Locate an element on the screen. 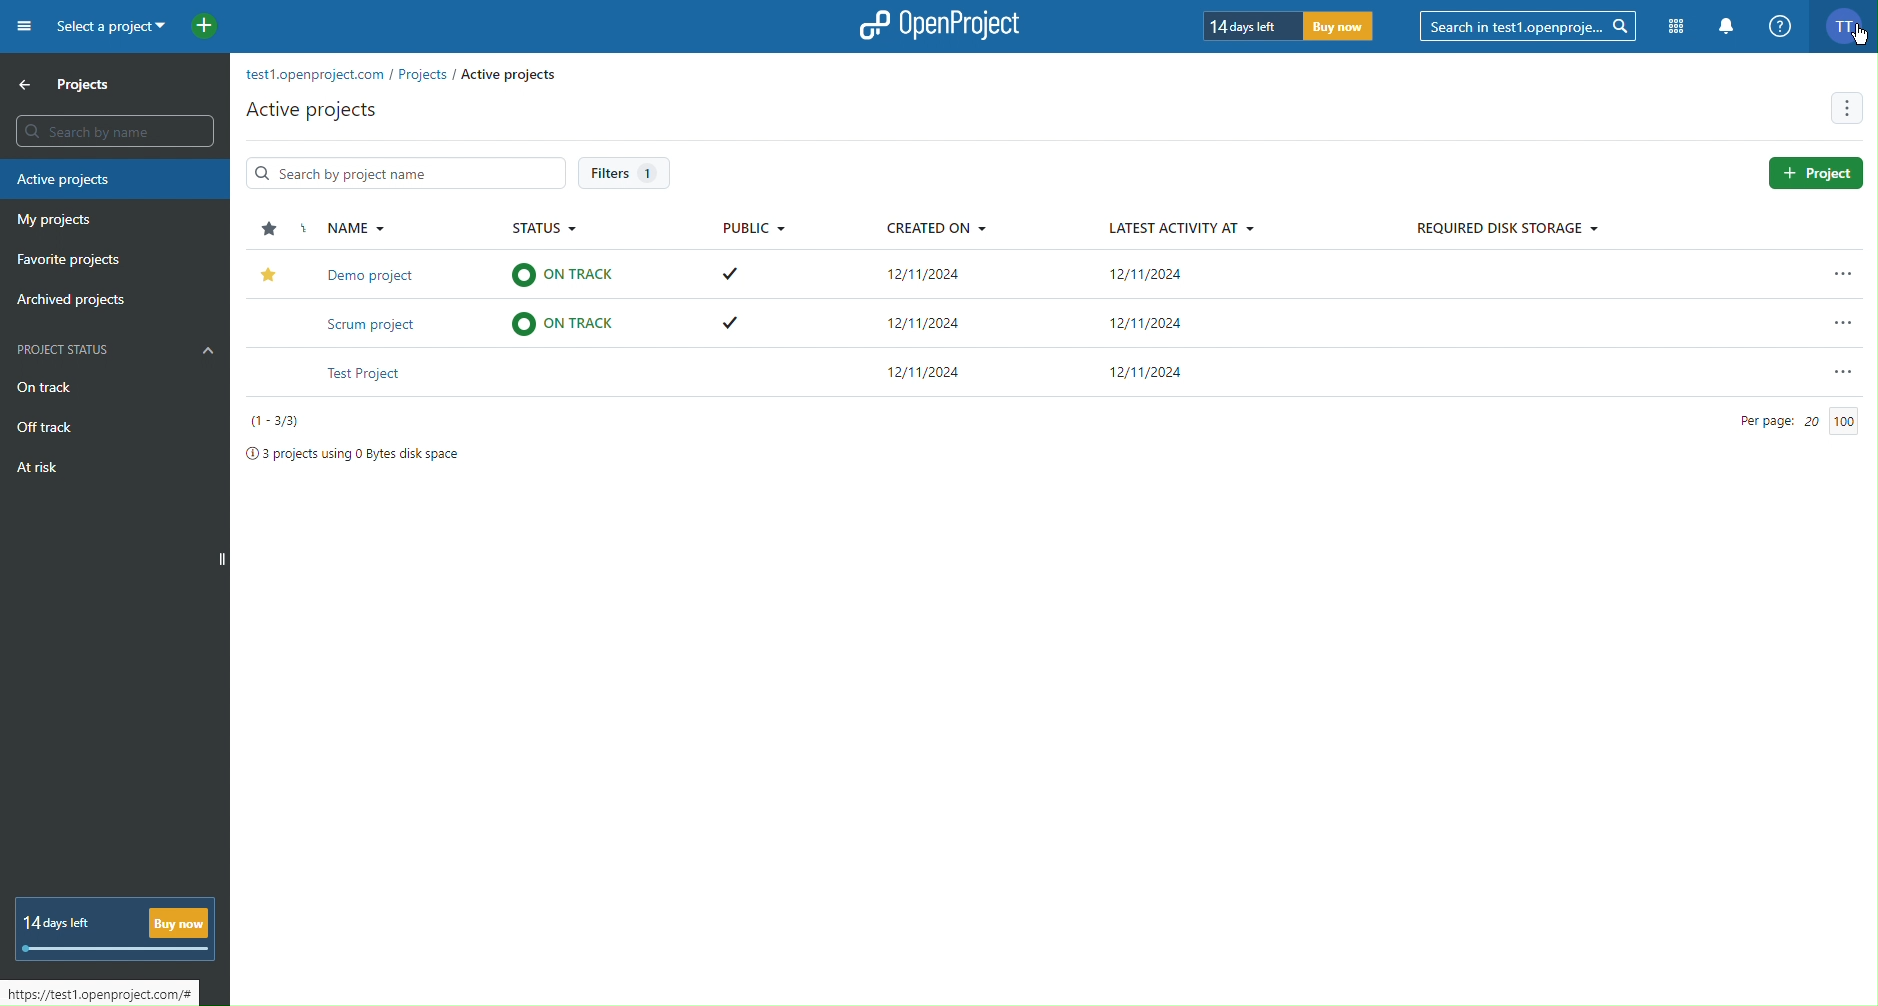 This screenshot has height=1006, width=1878. Modules is located at coordinates (1677, 26).